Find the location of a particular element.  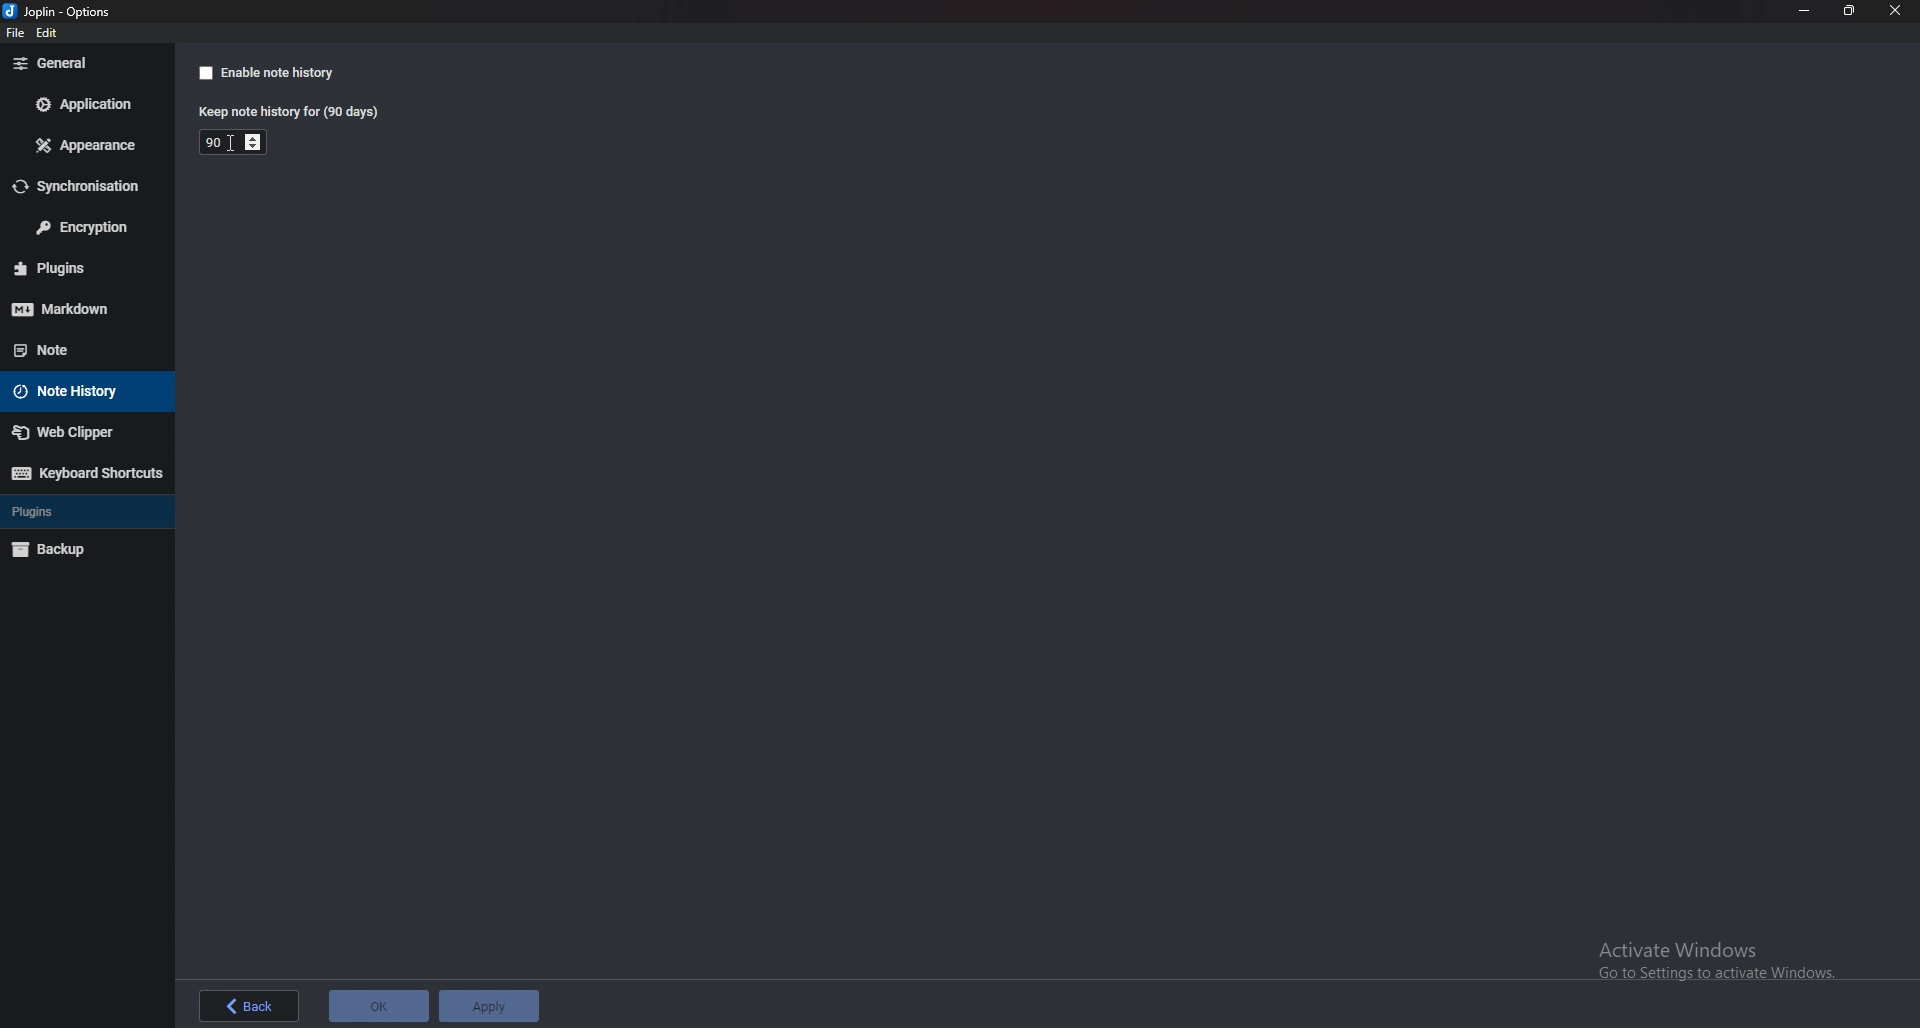

mark down is located at coordinates (80, 309).